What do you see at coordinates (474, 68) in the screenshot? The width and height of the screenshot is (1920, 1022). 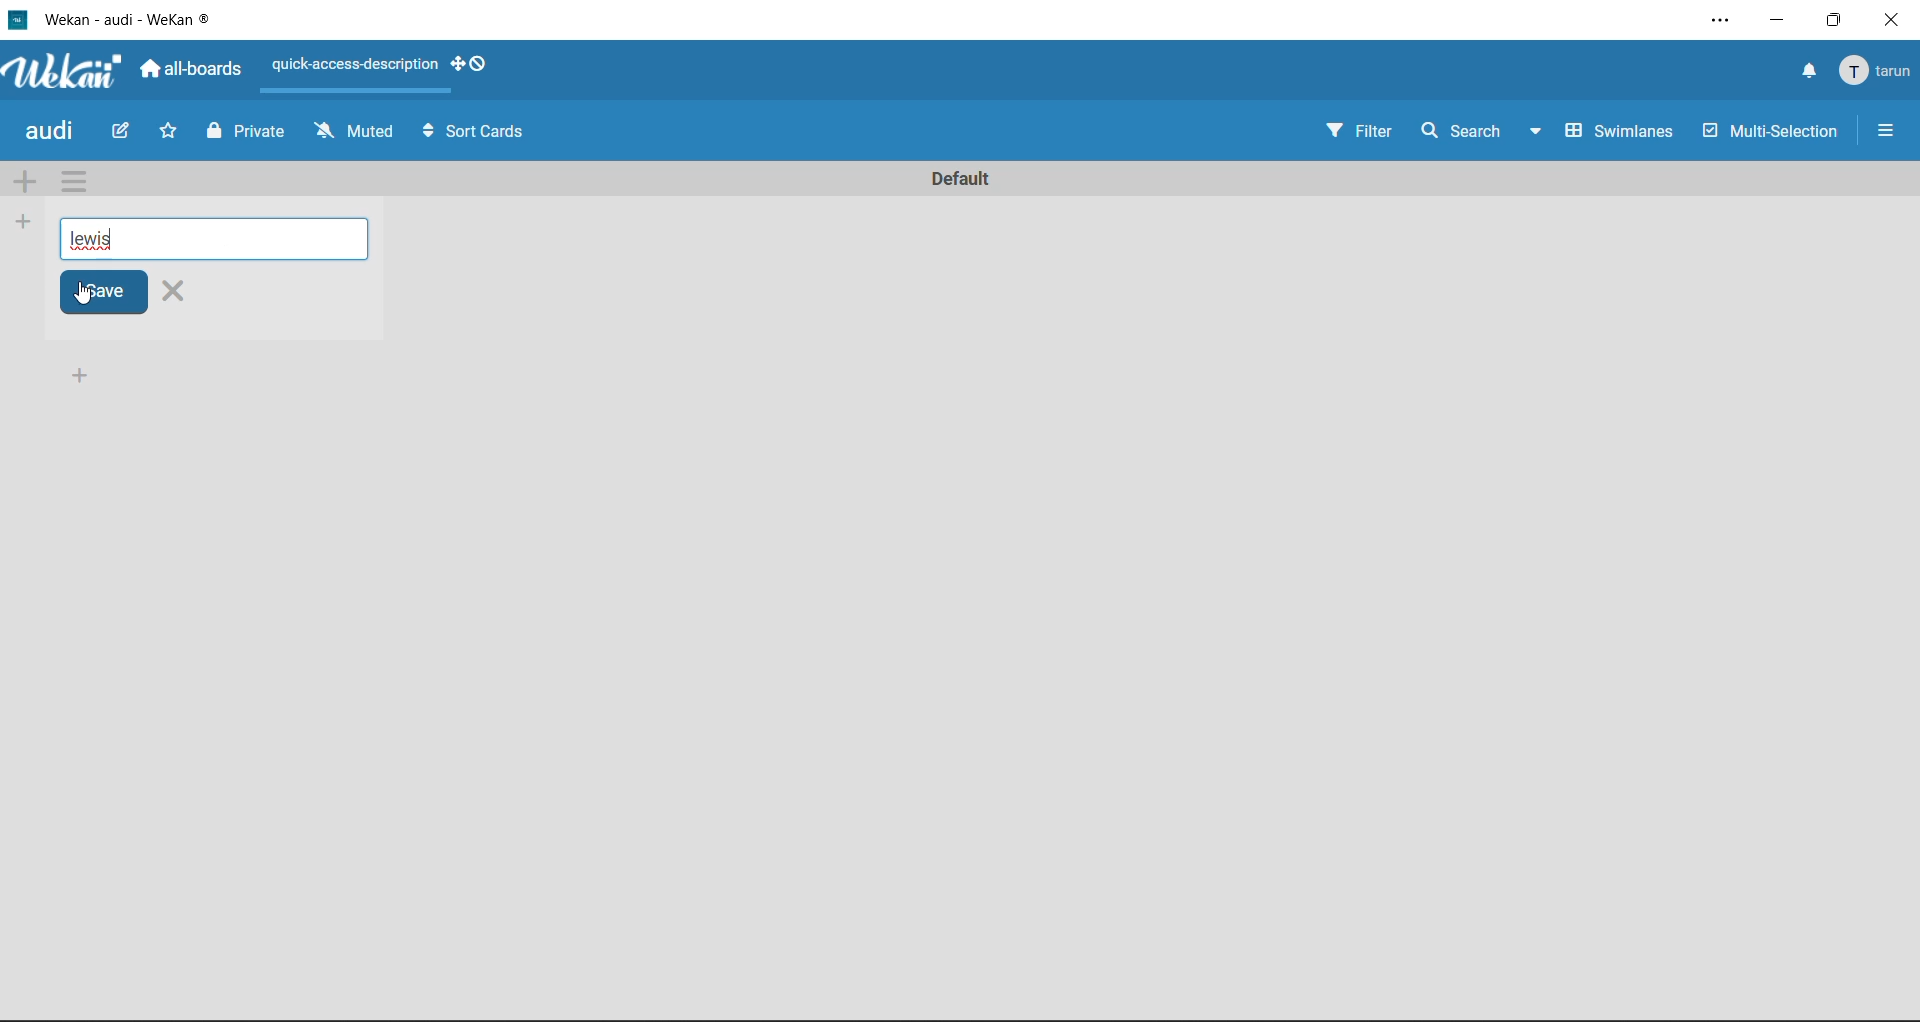 I see `show desktop drag handles` at bounding box center [474, 68].